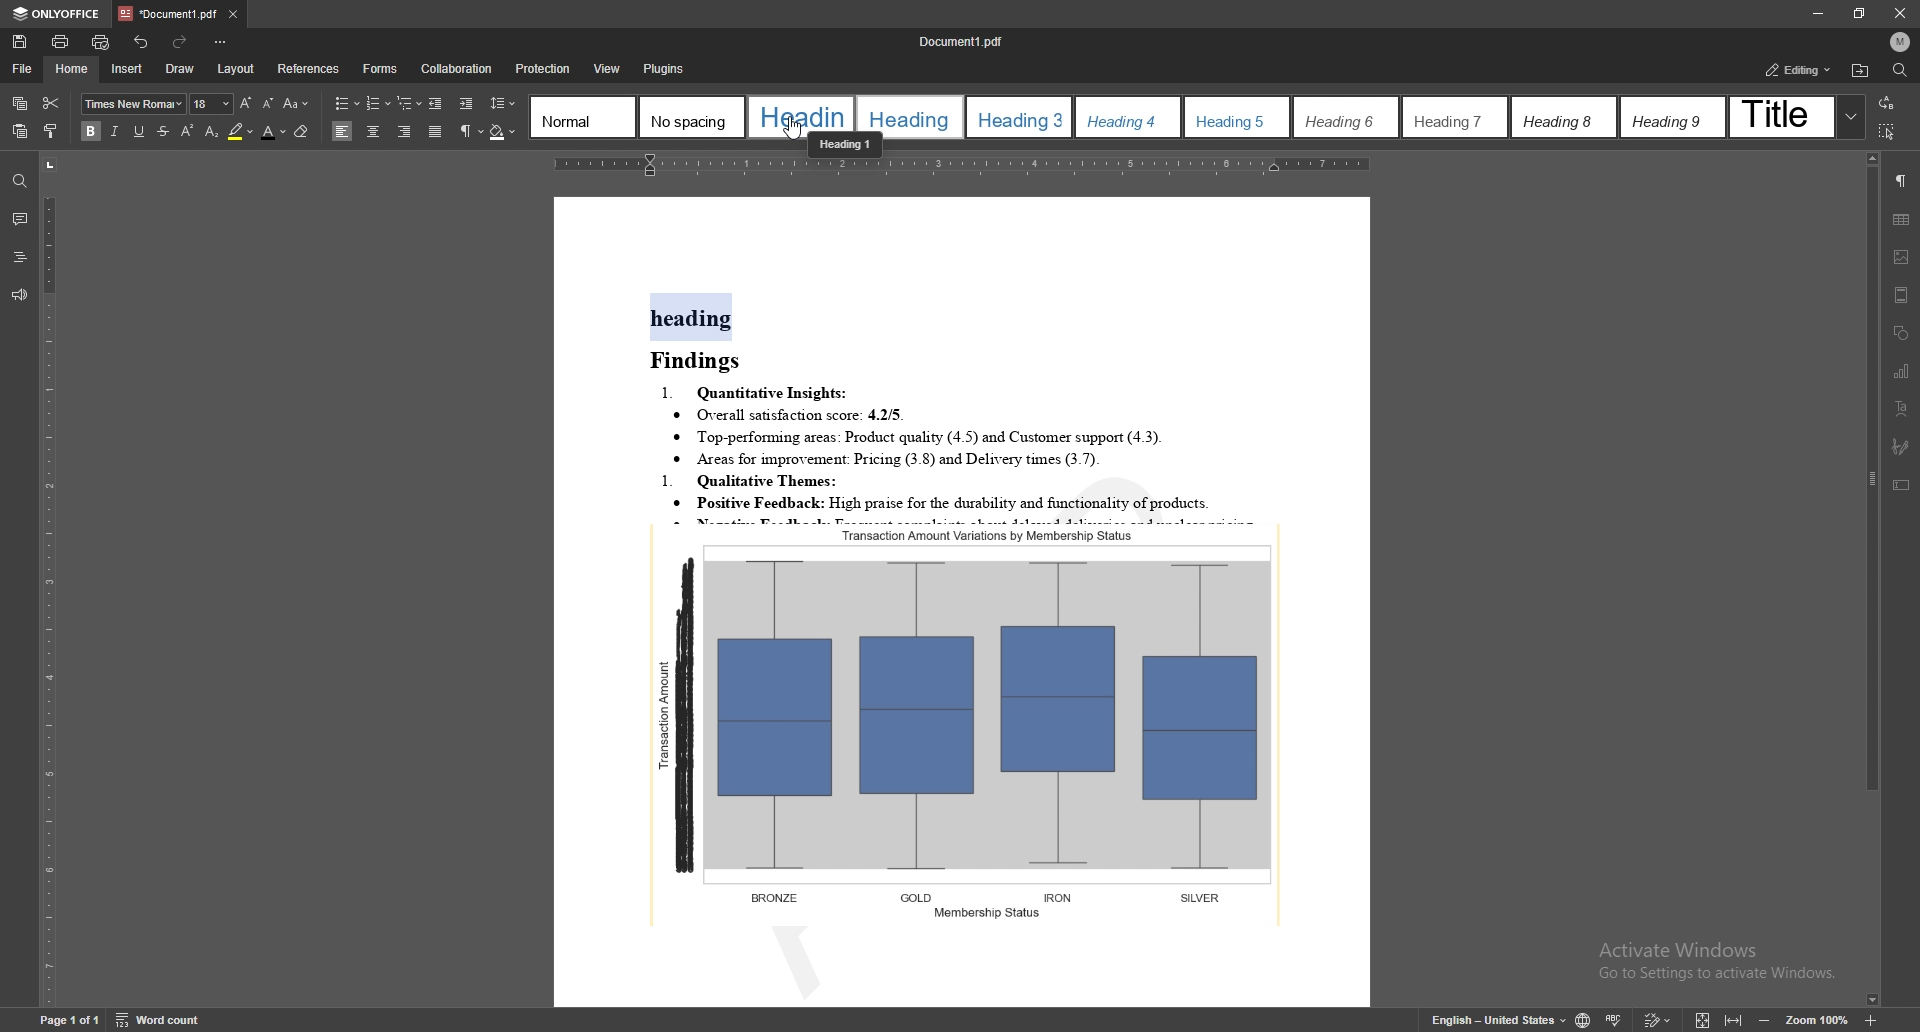  What do you see at coordinates (1871, 159) in the screenshot?
I see `scroll up` at bounding box center [1871, 159].